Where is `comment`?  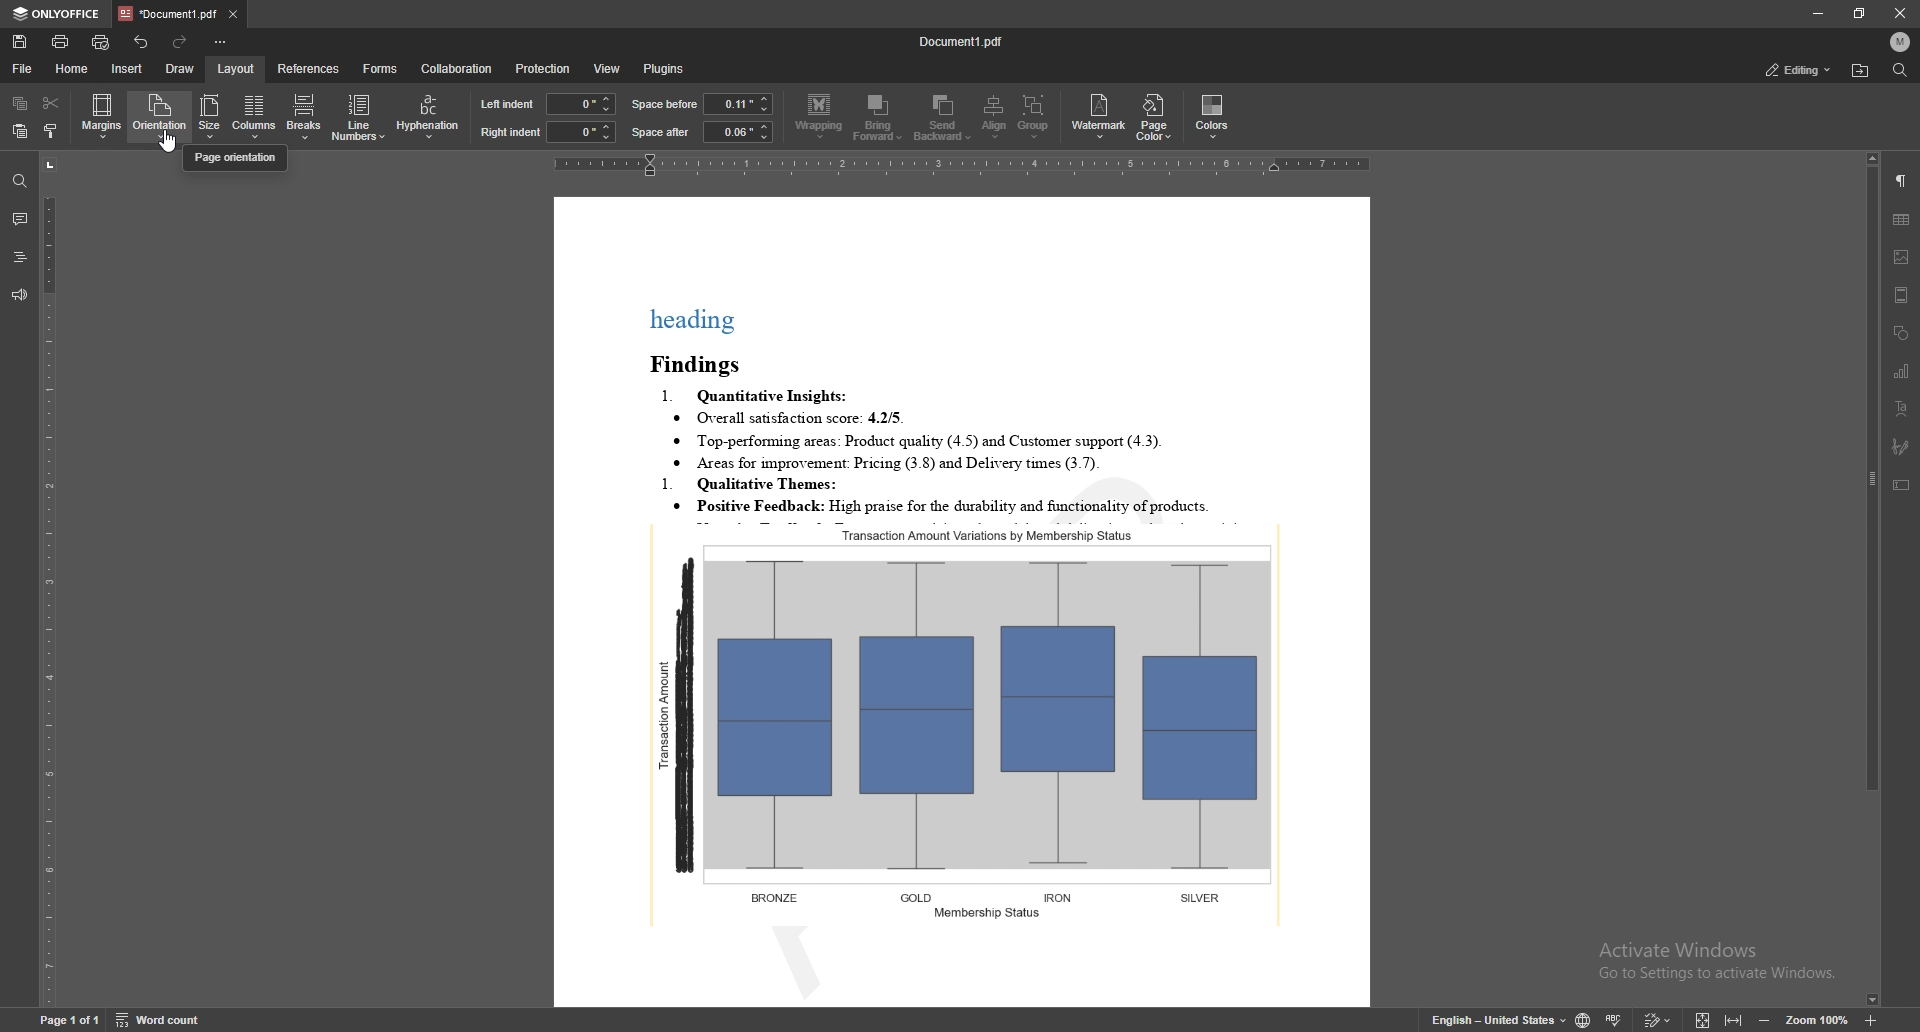 comment is located at coordinates (20, 216).